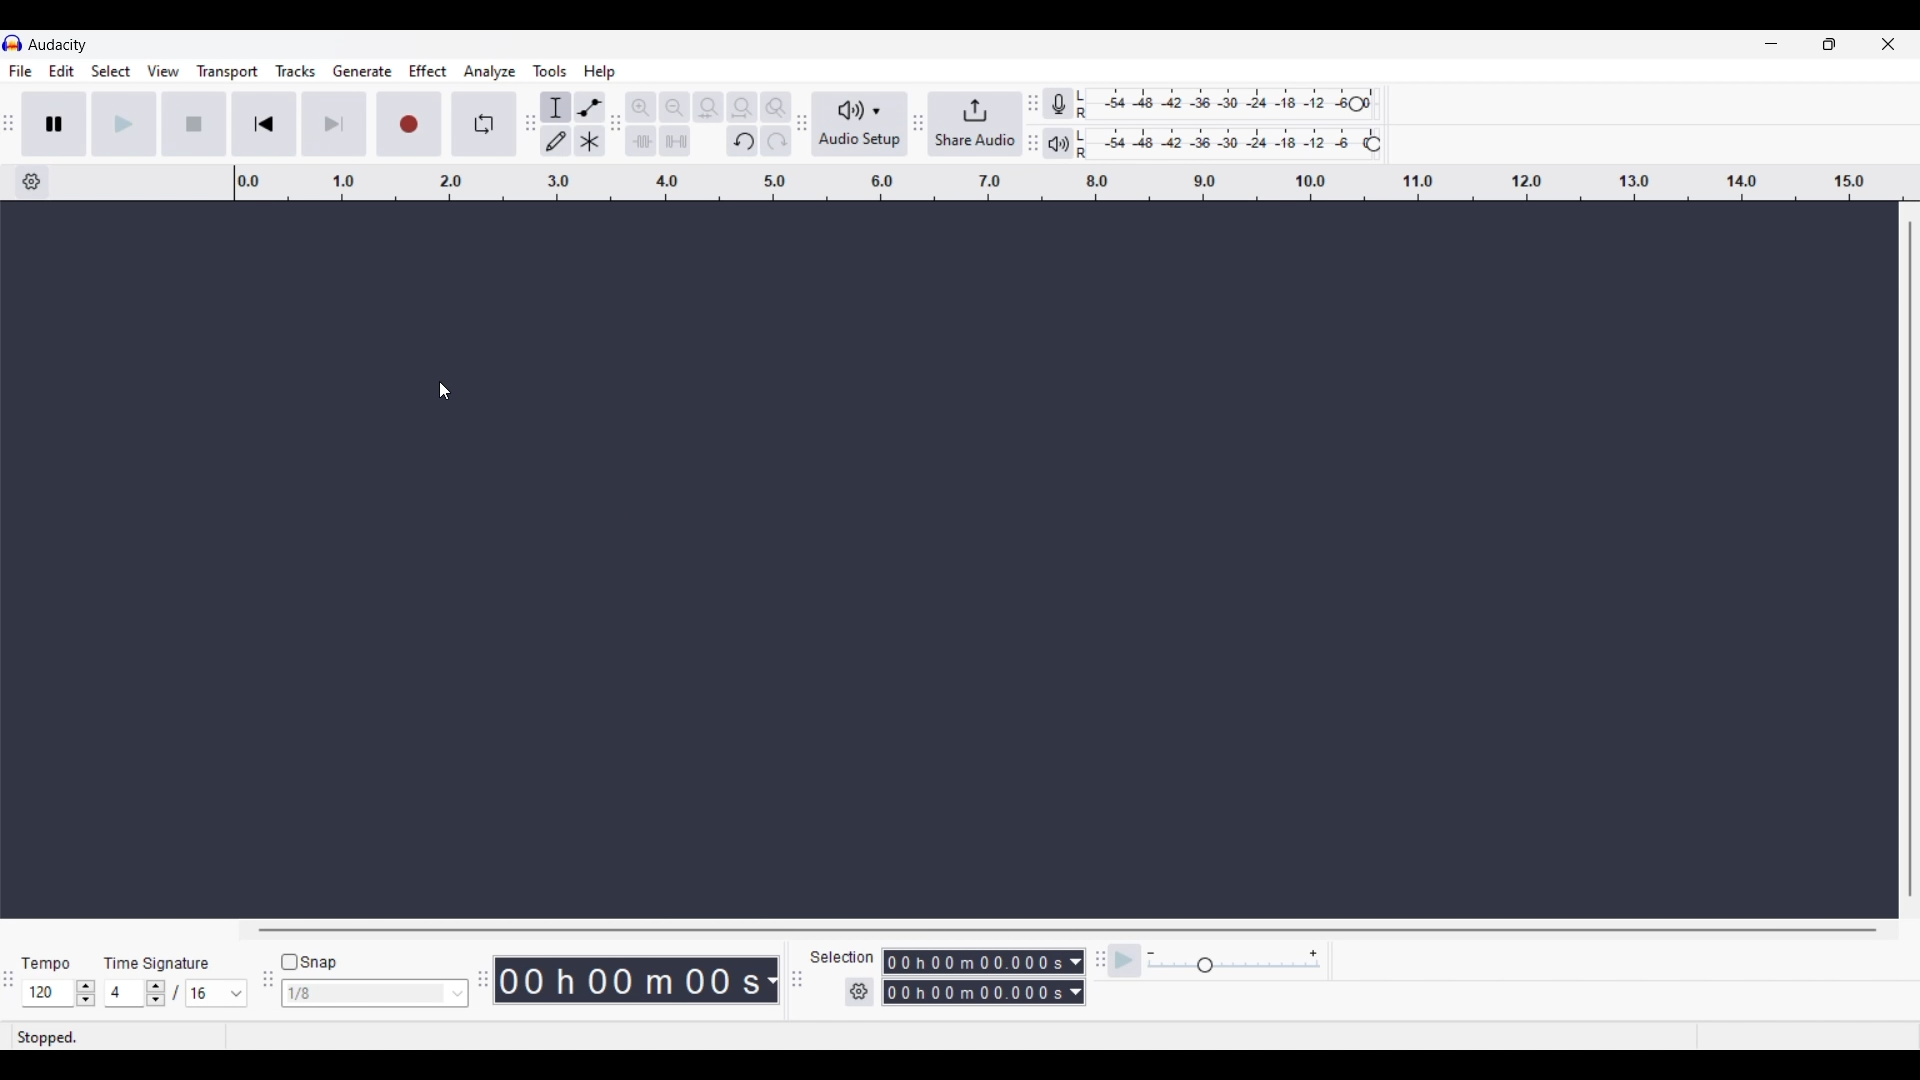 The width and height of the screenshot is (1920, 1080). What do you see at coordinates (86, 993) in the screenshot?
I see `Increase/Decrease tempo` at bounding box center [86, 993].